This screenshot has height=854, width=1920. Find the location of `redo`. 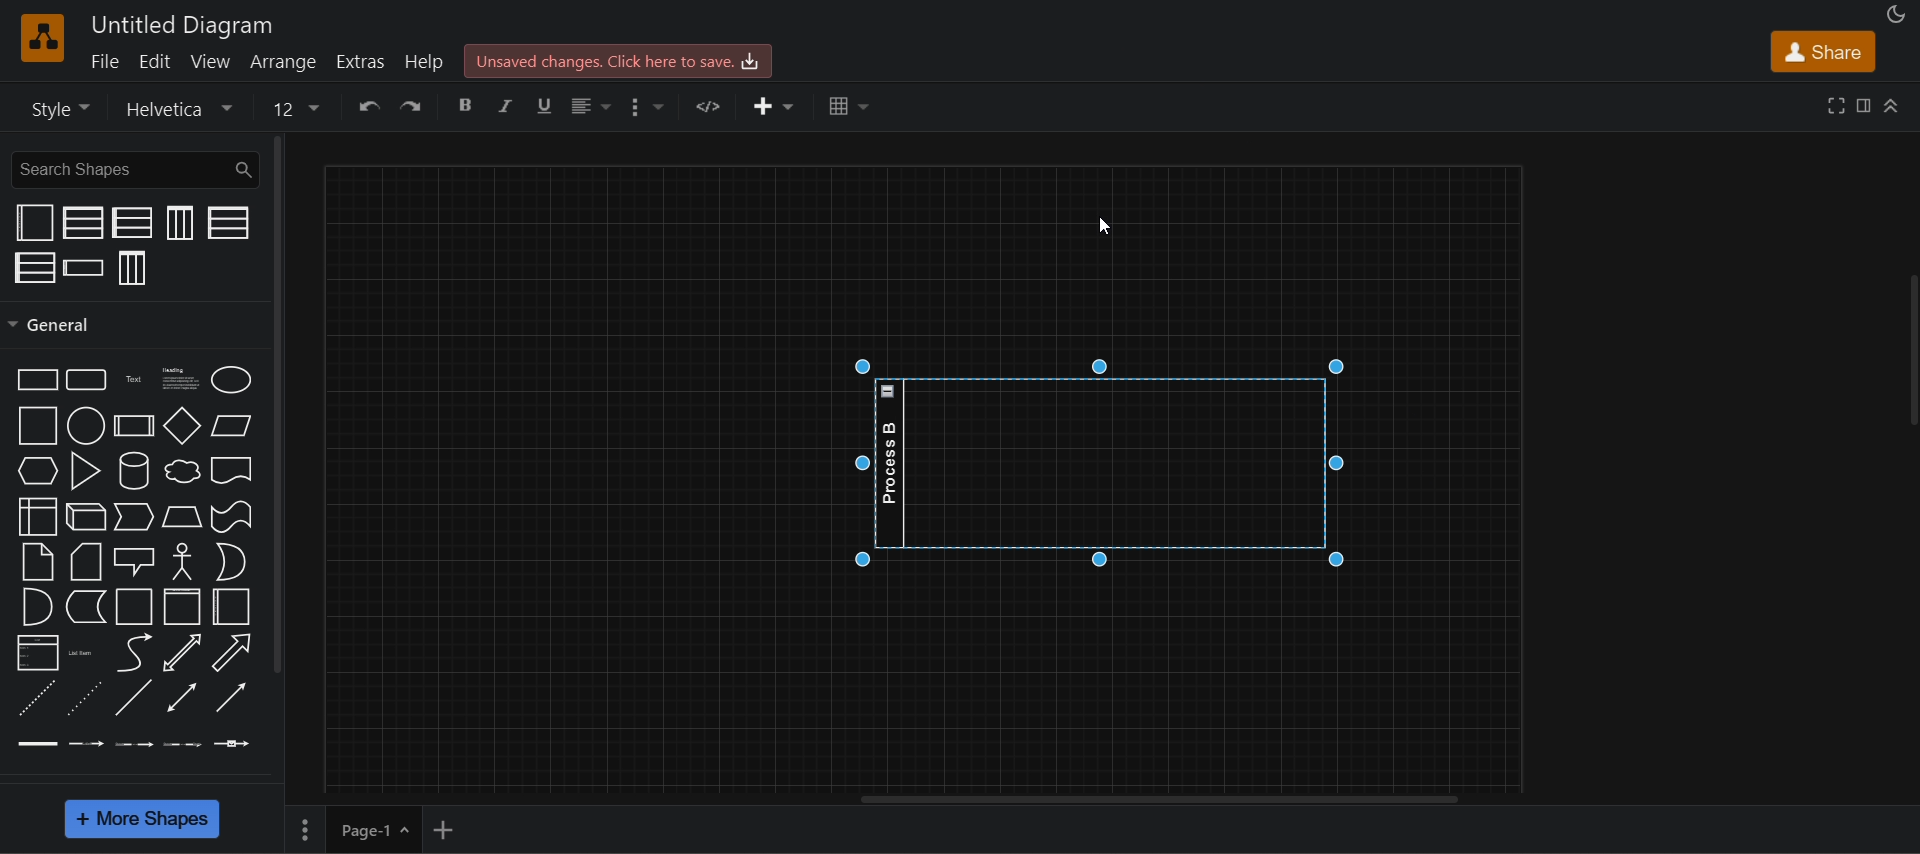

redo is located at coordinates (417, 106).